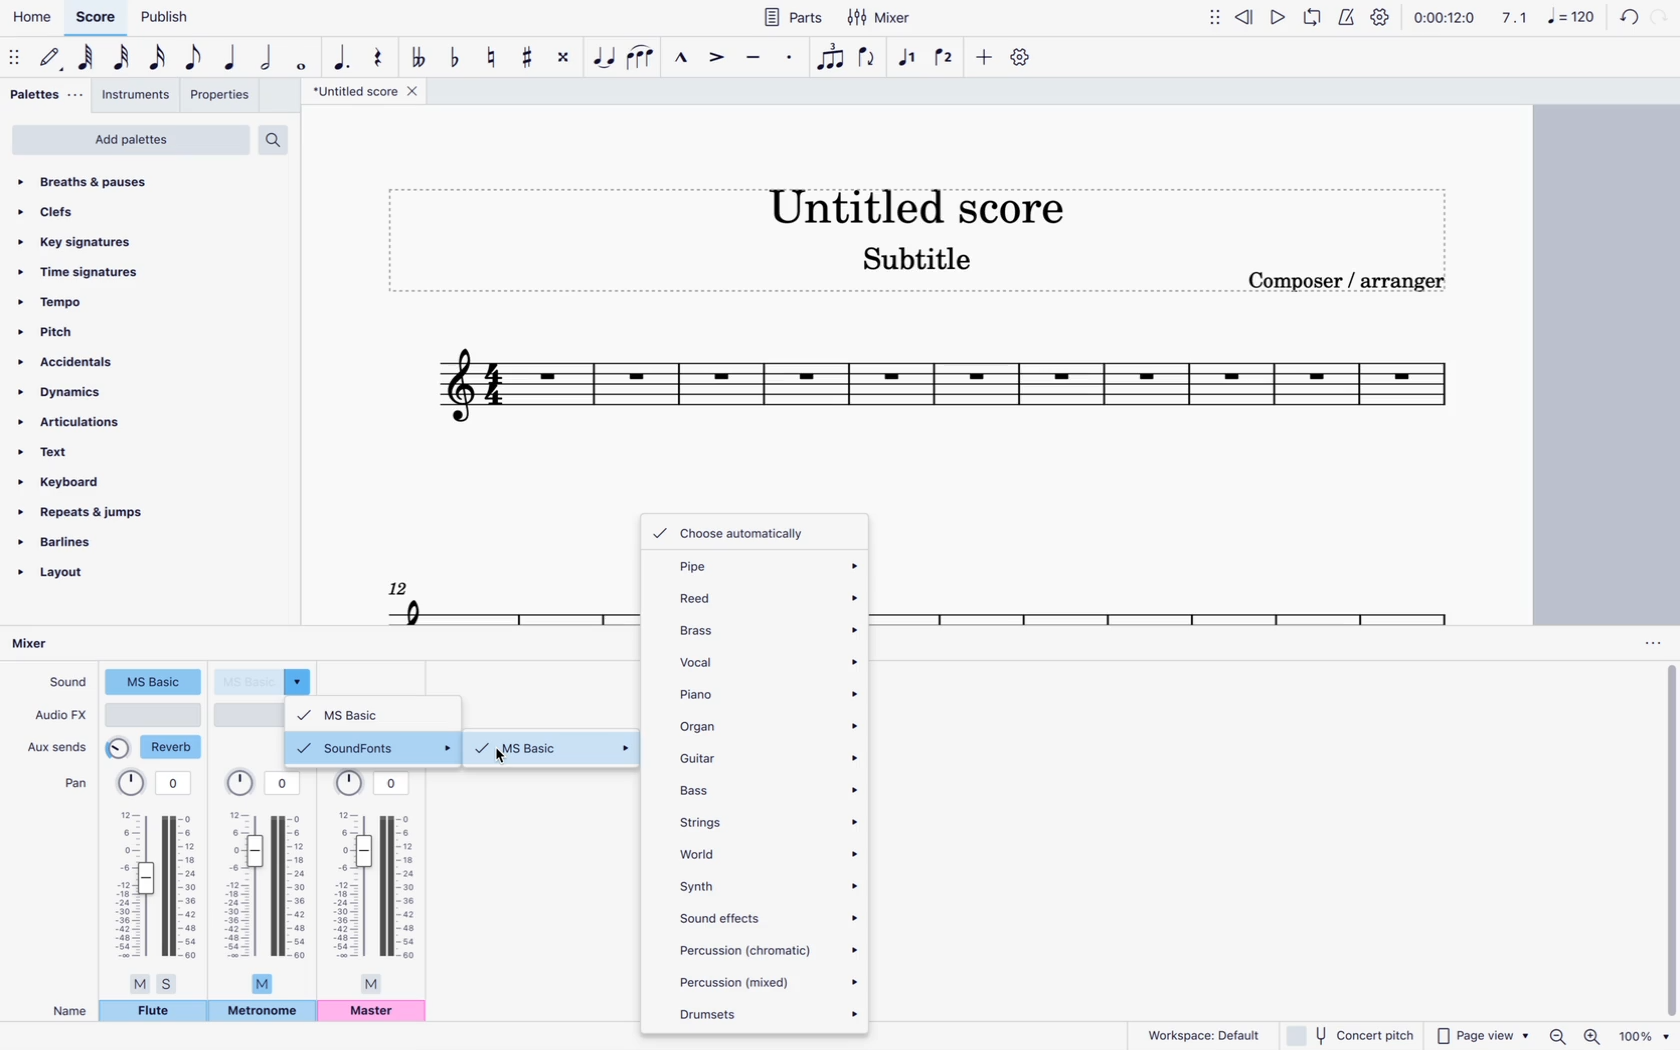 The height and width of the screenshot is (1050, 1680). Describe the element at coordinates (377, 52) in the screenshot. I see `rest` at that location.